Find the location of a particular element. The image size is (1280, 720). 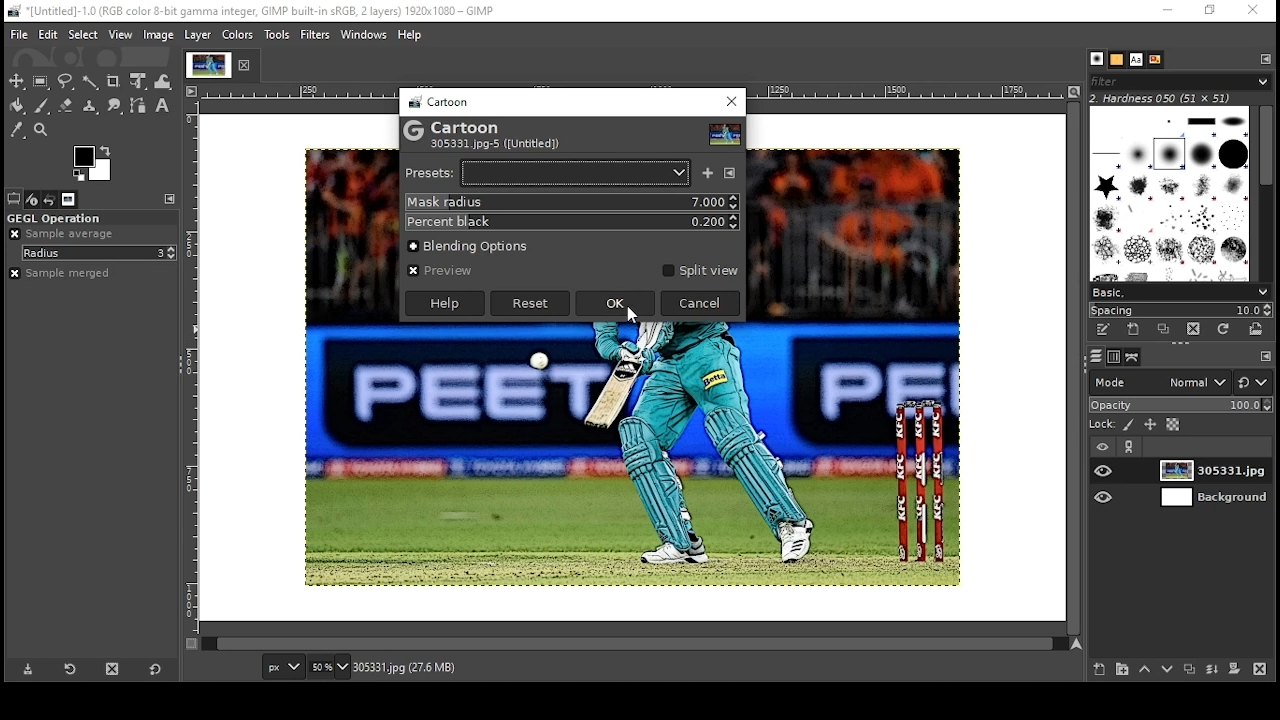

layer on/off is located at coordinates (1106, 498).